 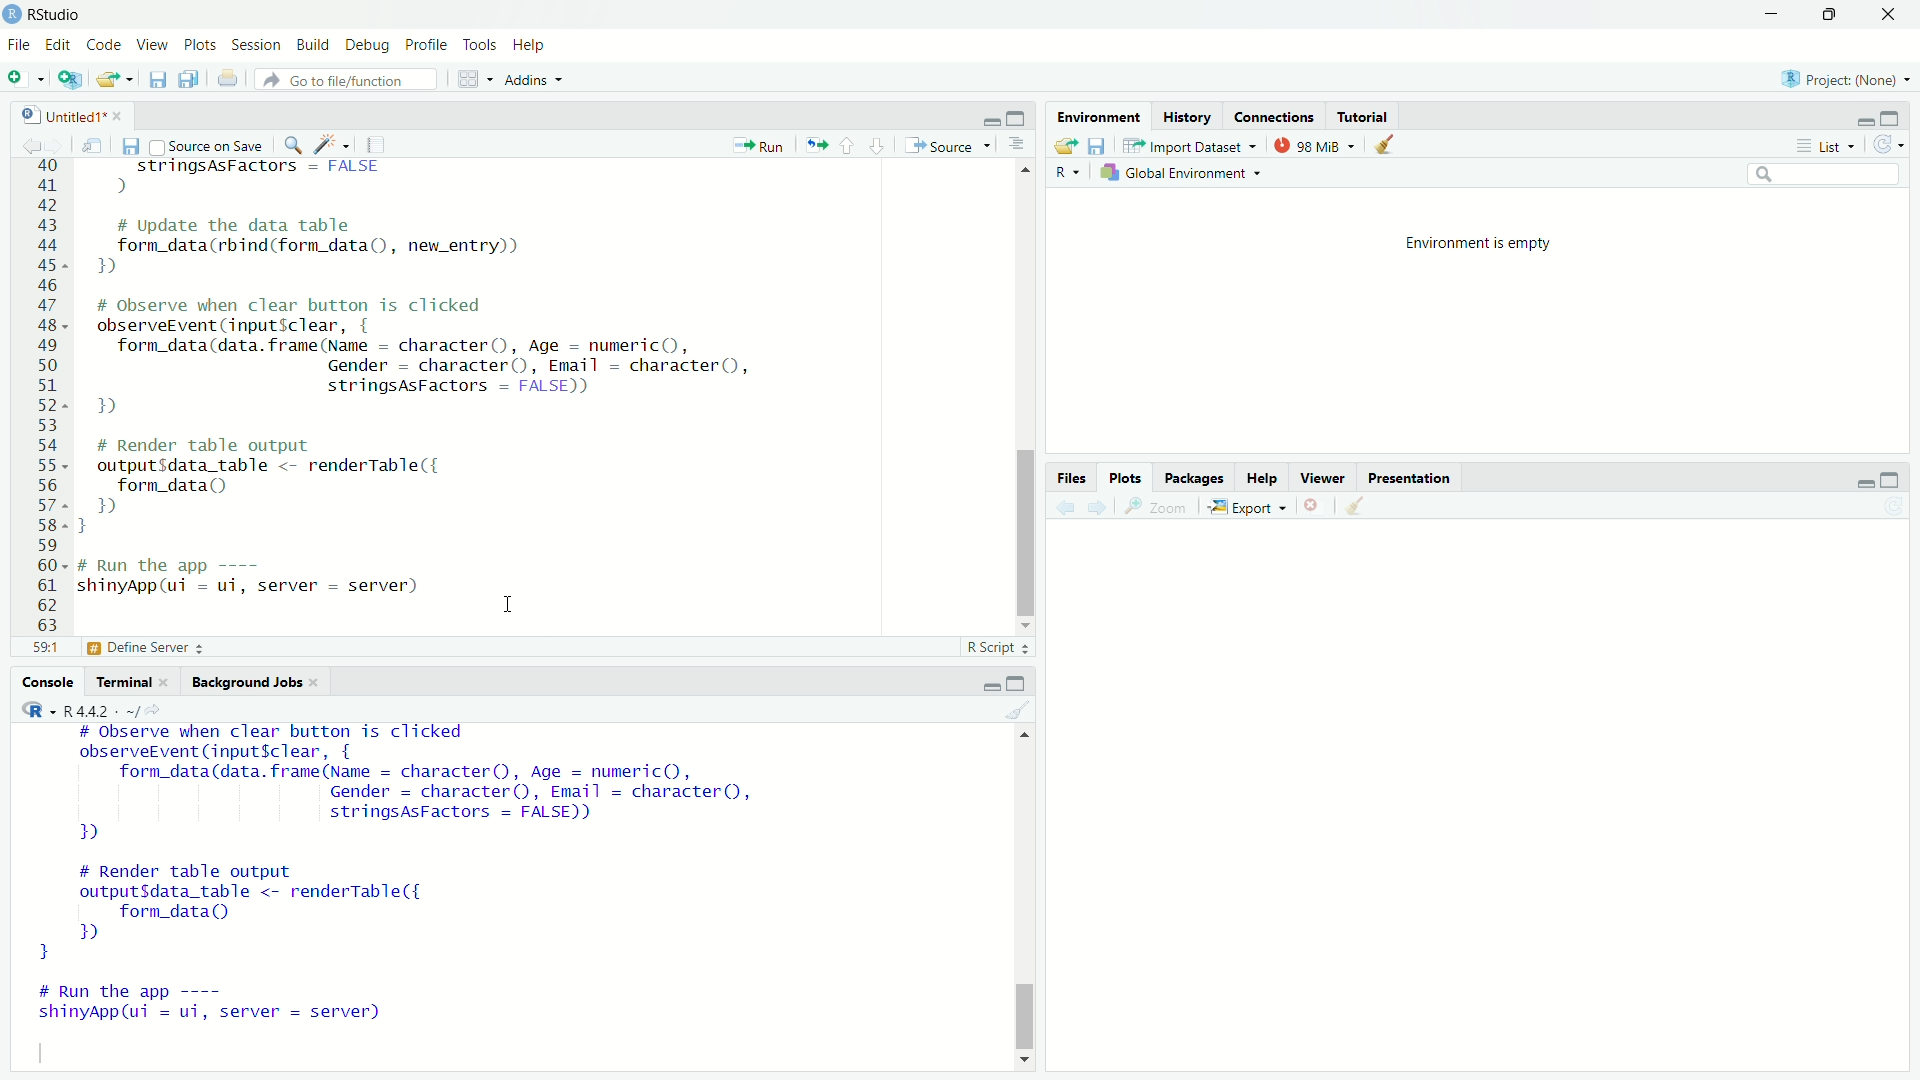 What do you see at coordinates (59, 42) in the screenshot?
I see `Edit` at bounding box center [59, 42].